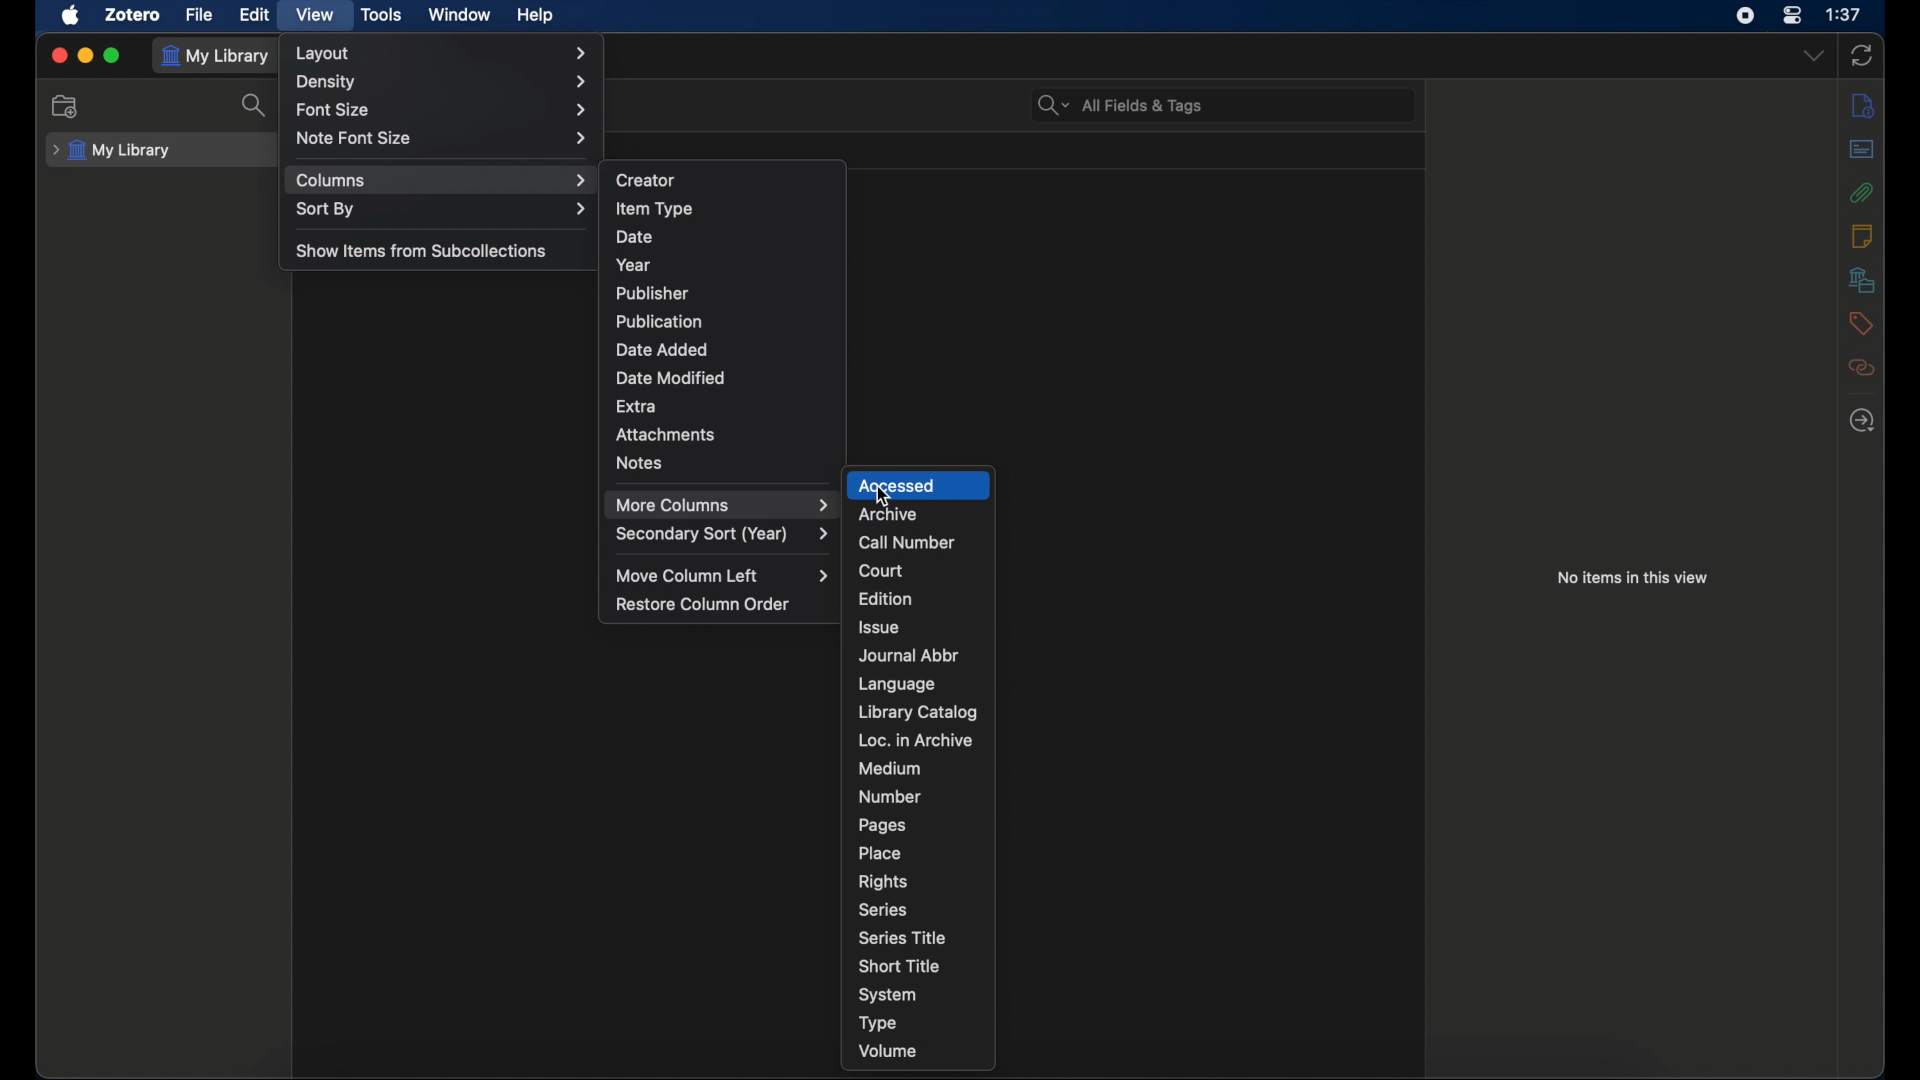 The height and width of the screenshot is (1080, 1920). I want to click on date modified, so click(672, 378).